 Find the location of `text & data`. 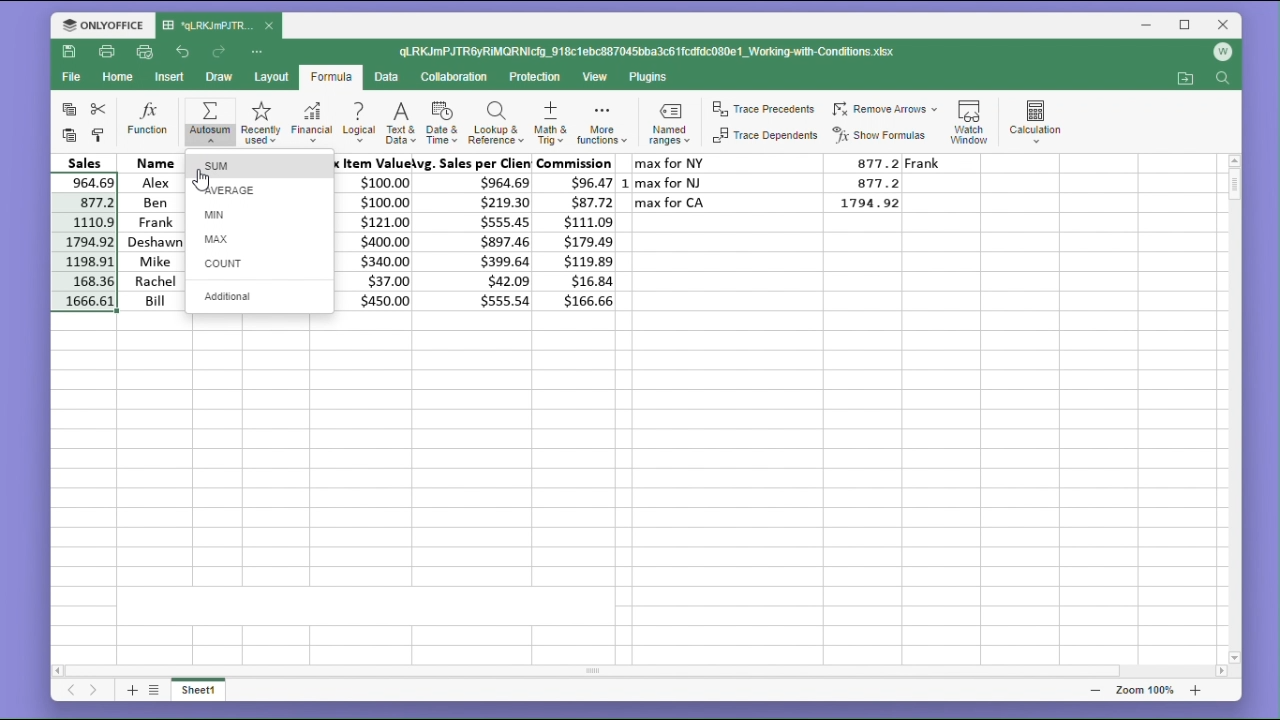

text & data is located at coordinates (399, 125).